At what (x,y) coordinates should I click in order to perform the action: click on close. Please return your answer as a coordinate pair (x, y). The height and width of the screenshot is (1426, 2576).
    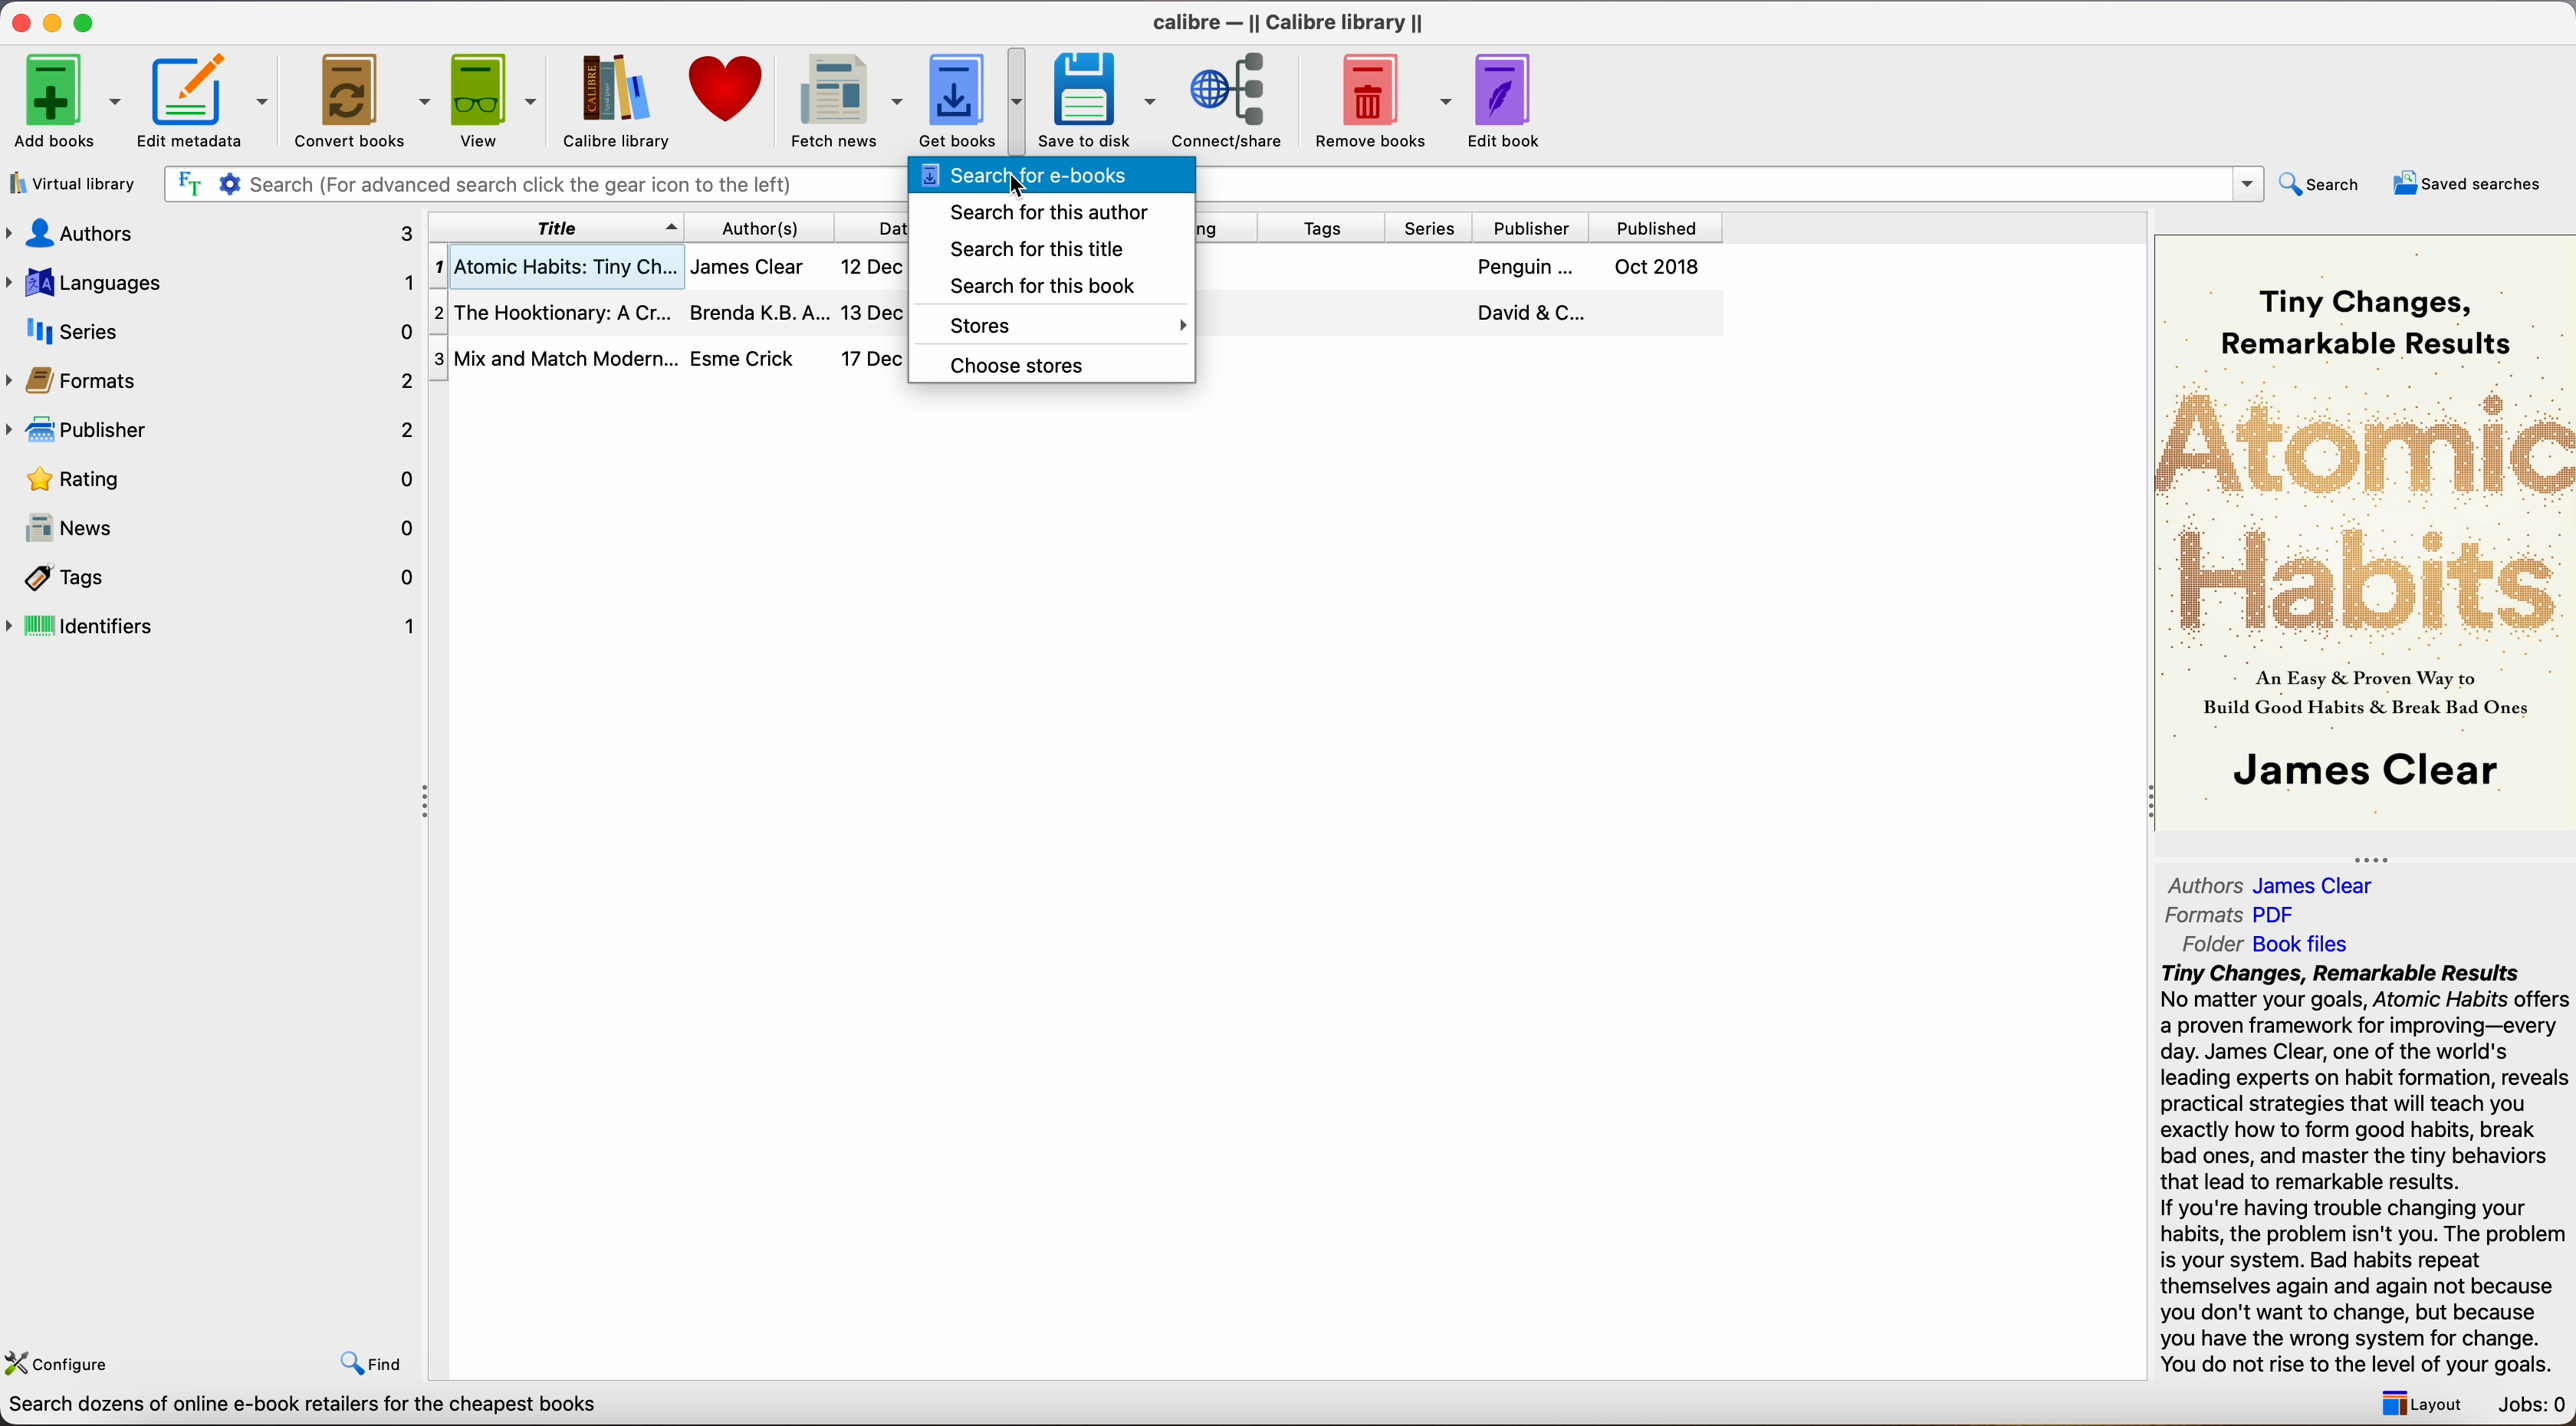
    Looking at the image, I should click on (19, 22).